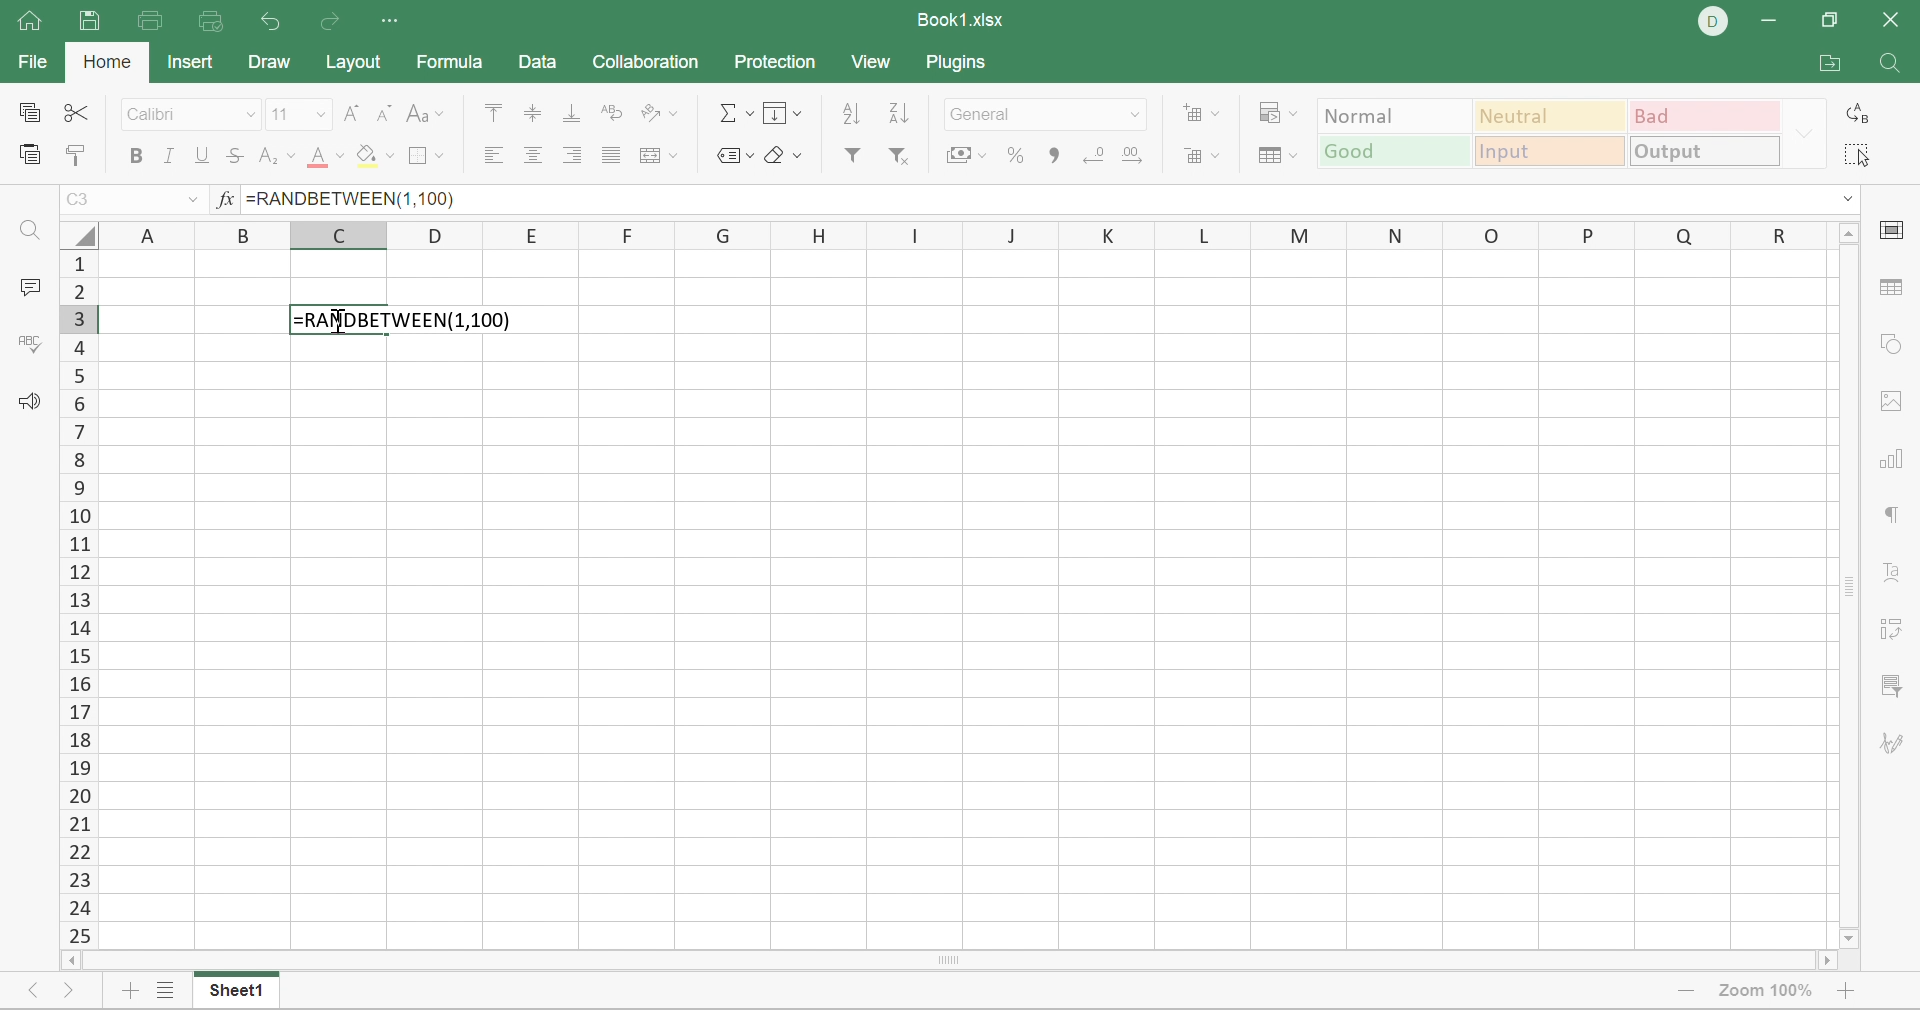  Describe the element at coordinates (1138, 115) in the screenshot. I see `Drop Down` at that location.